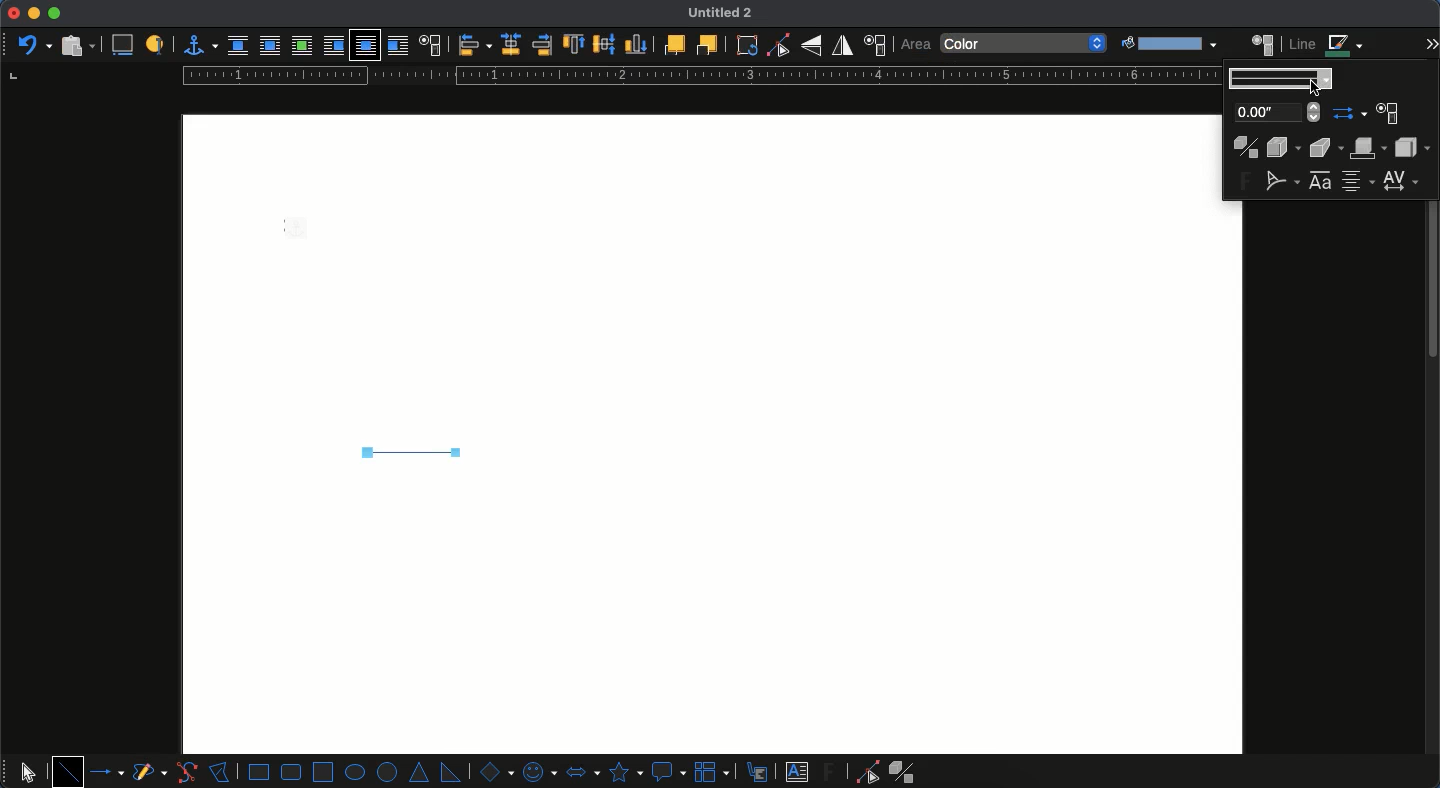  Describe the element at coordinates (542, 45) in the screenshot. I see `right` at that location.